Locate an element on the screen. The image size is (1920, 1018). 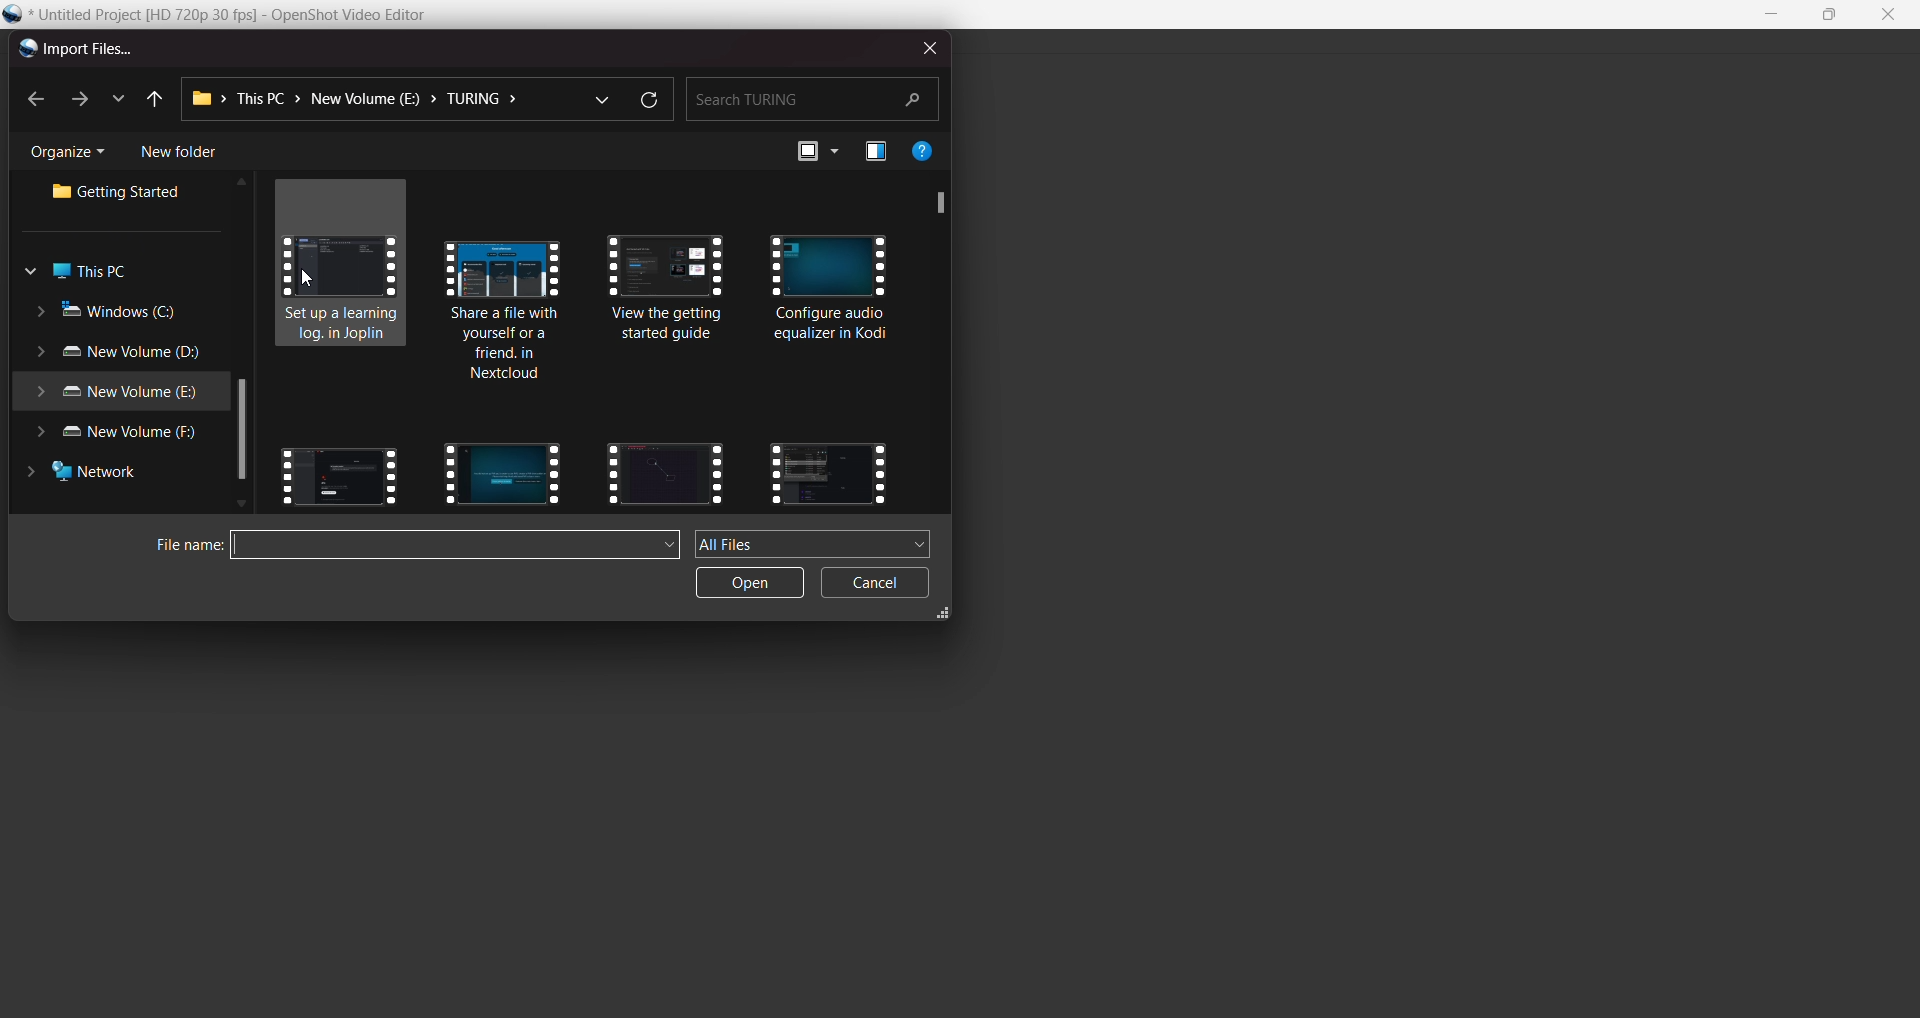
new volume d is located at coordinates (123, 354).